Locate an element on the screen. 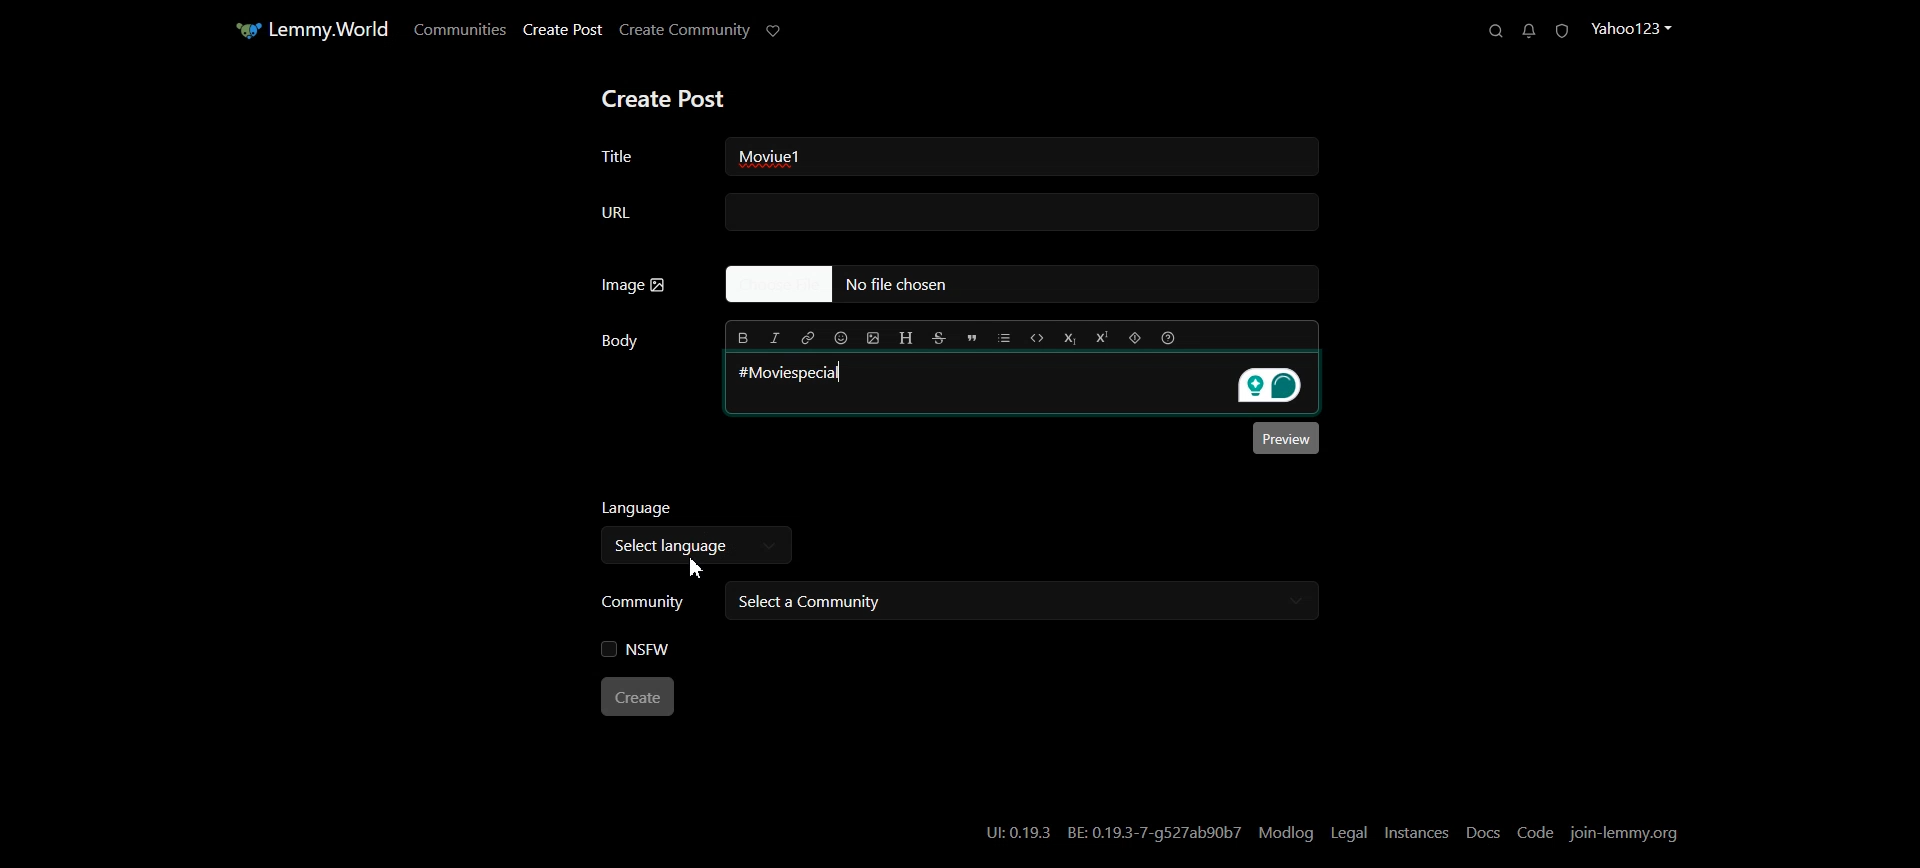 The image size is (1920, 868). Insert Emoji is located at coordinates (842, 338).